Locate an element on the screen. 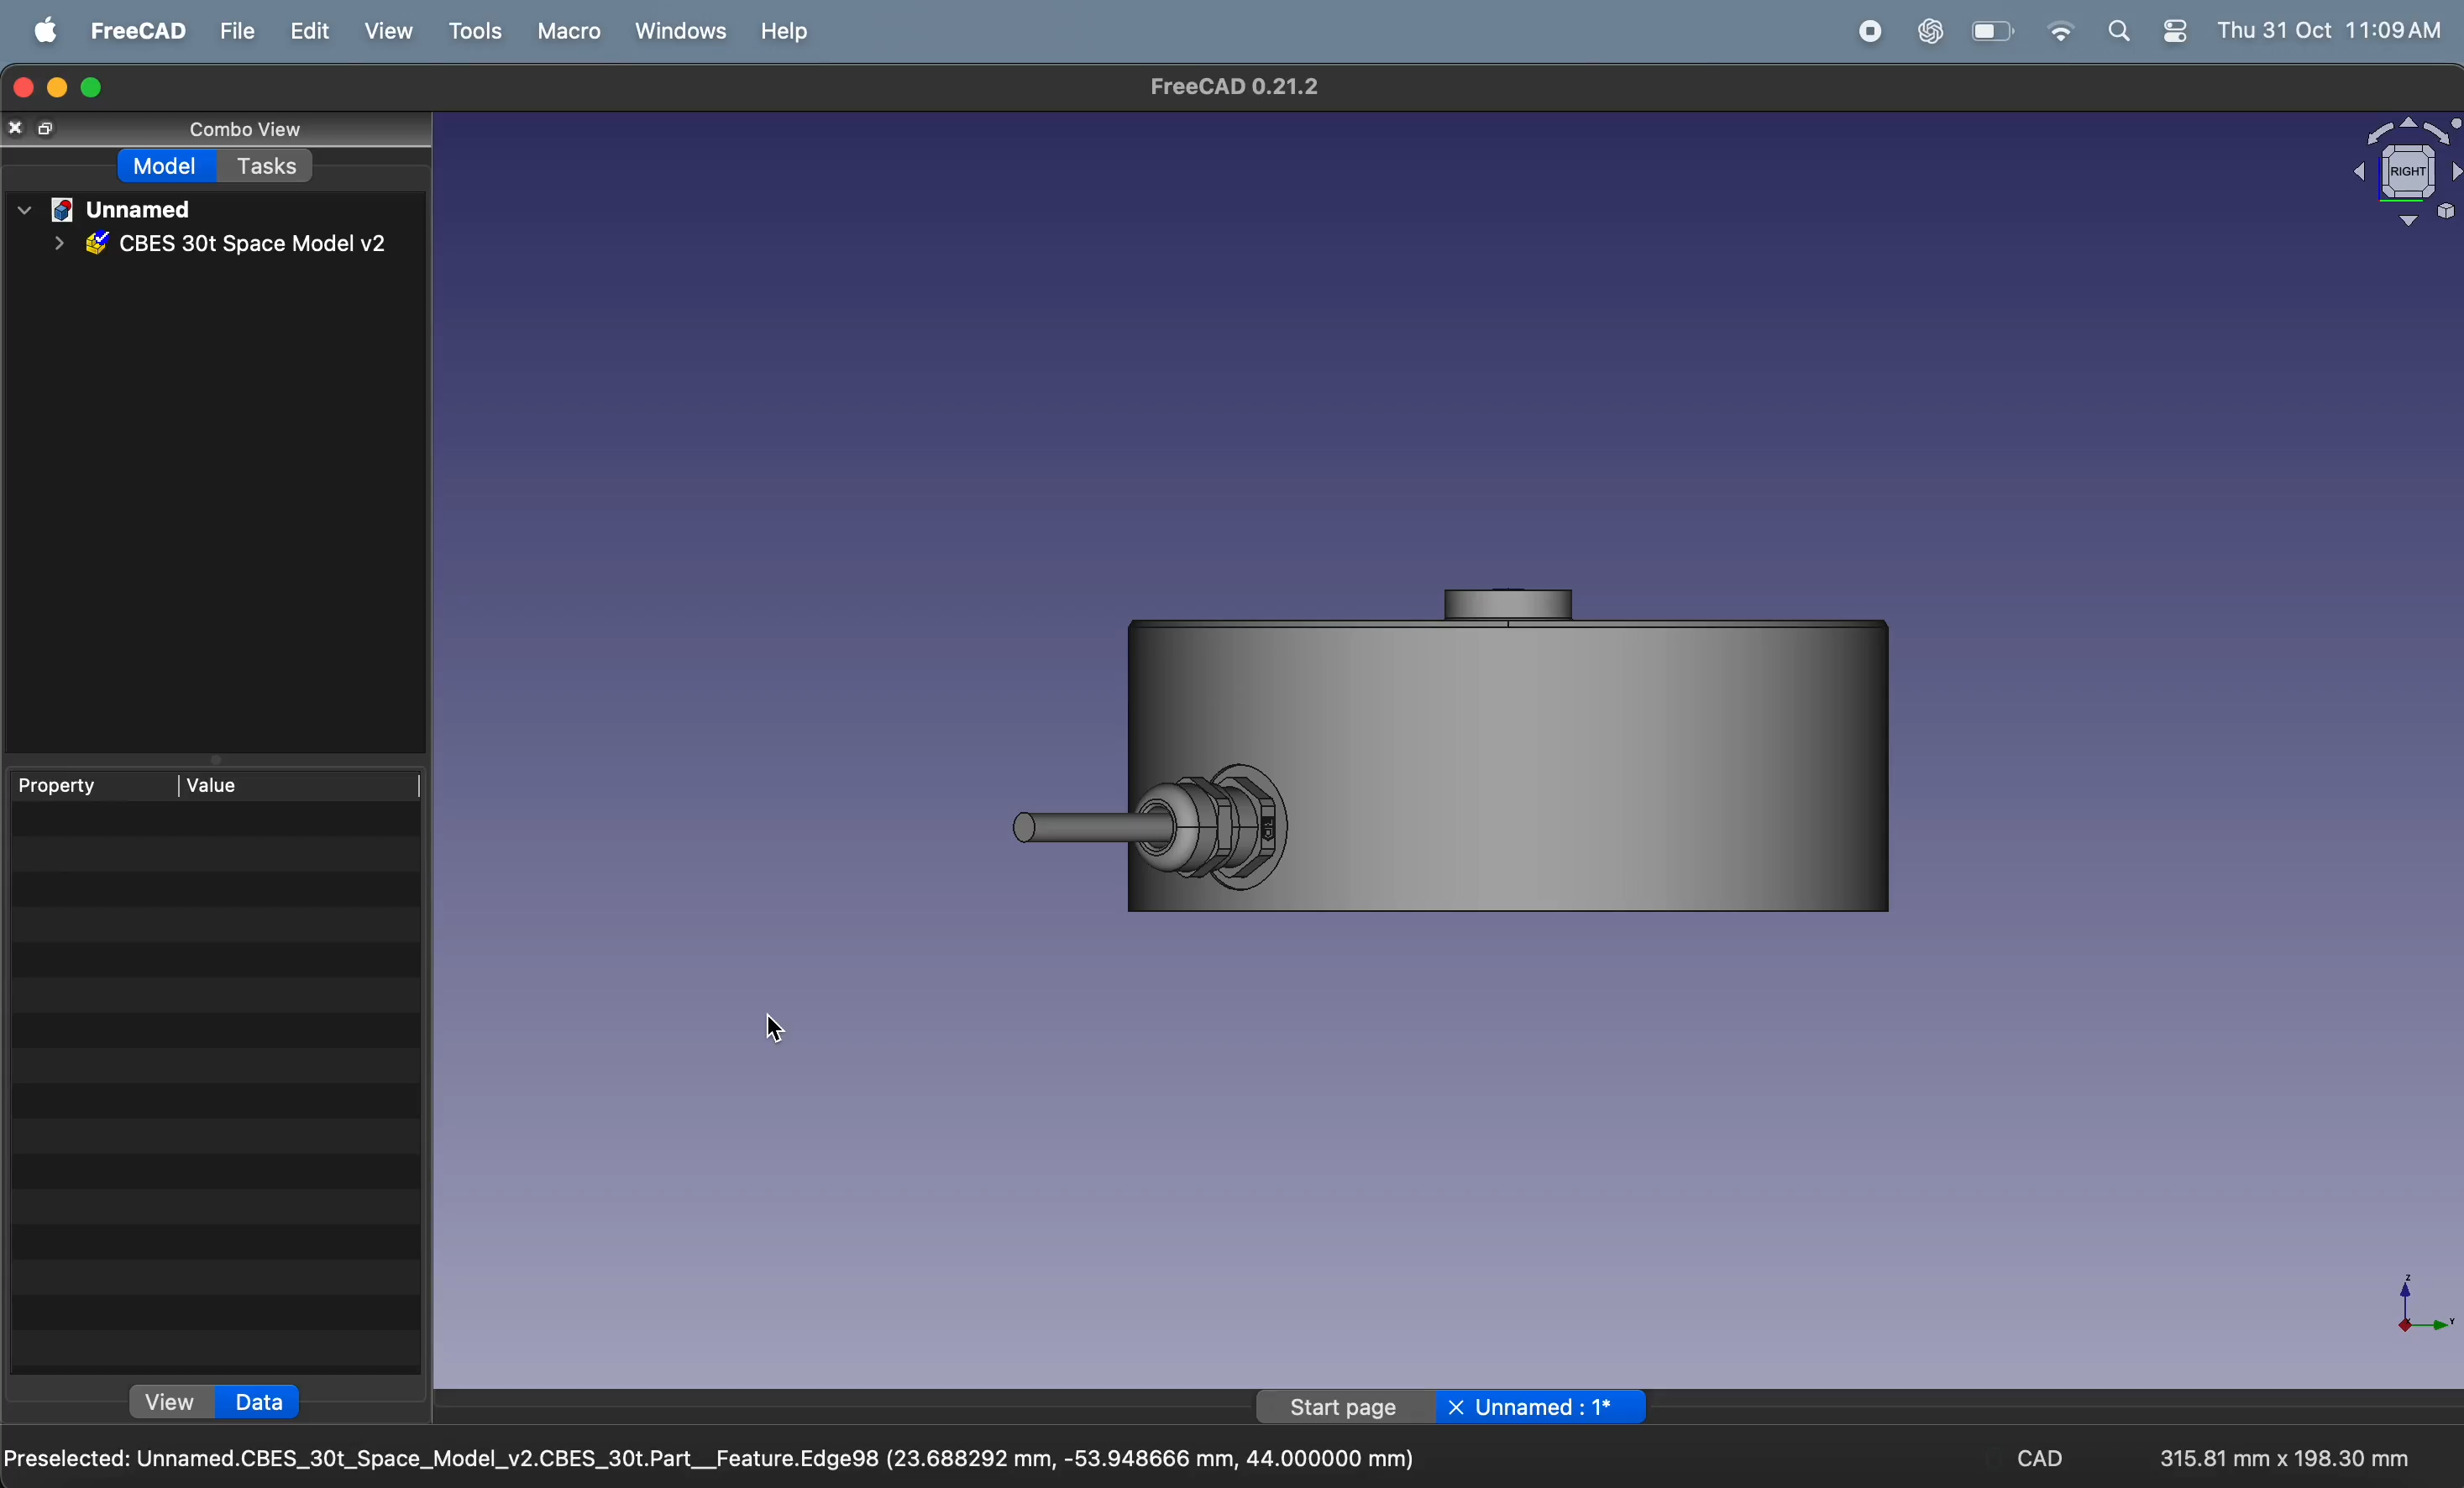  view is located at coordinates (168, 1404).